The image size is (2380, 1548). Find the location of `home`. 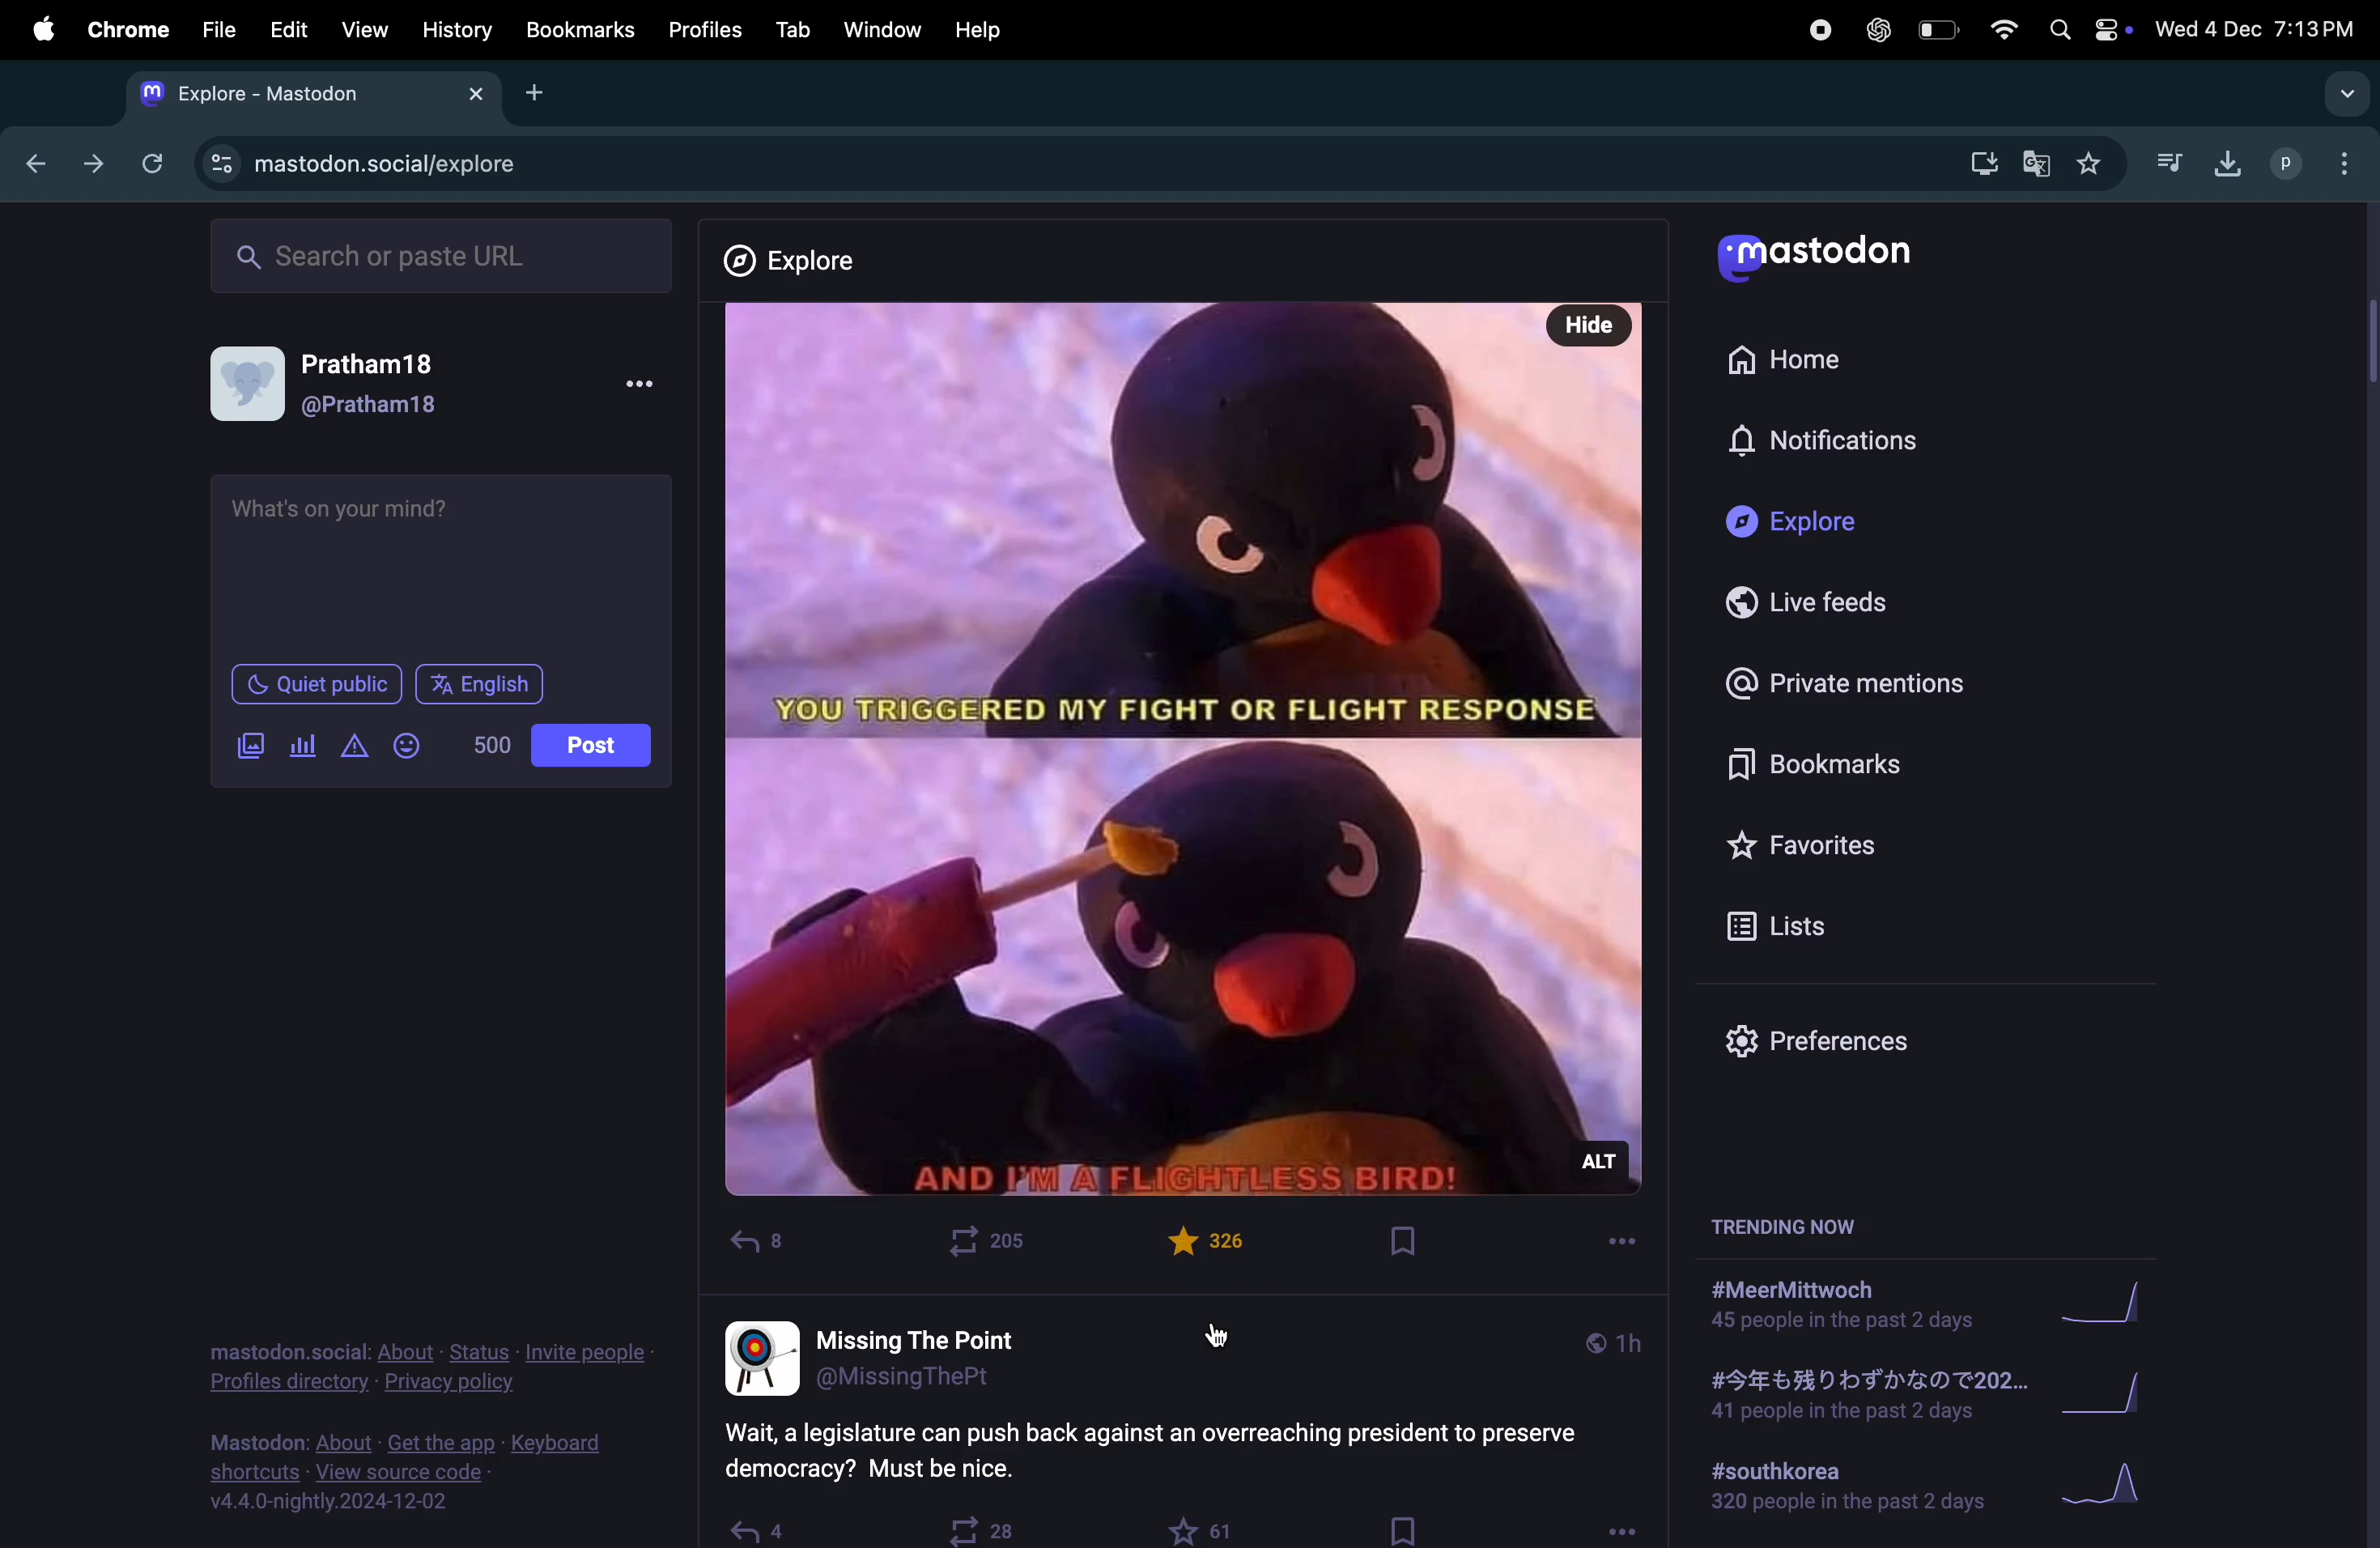

home is located at coordinates (1787, 359).